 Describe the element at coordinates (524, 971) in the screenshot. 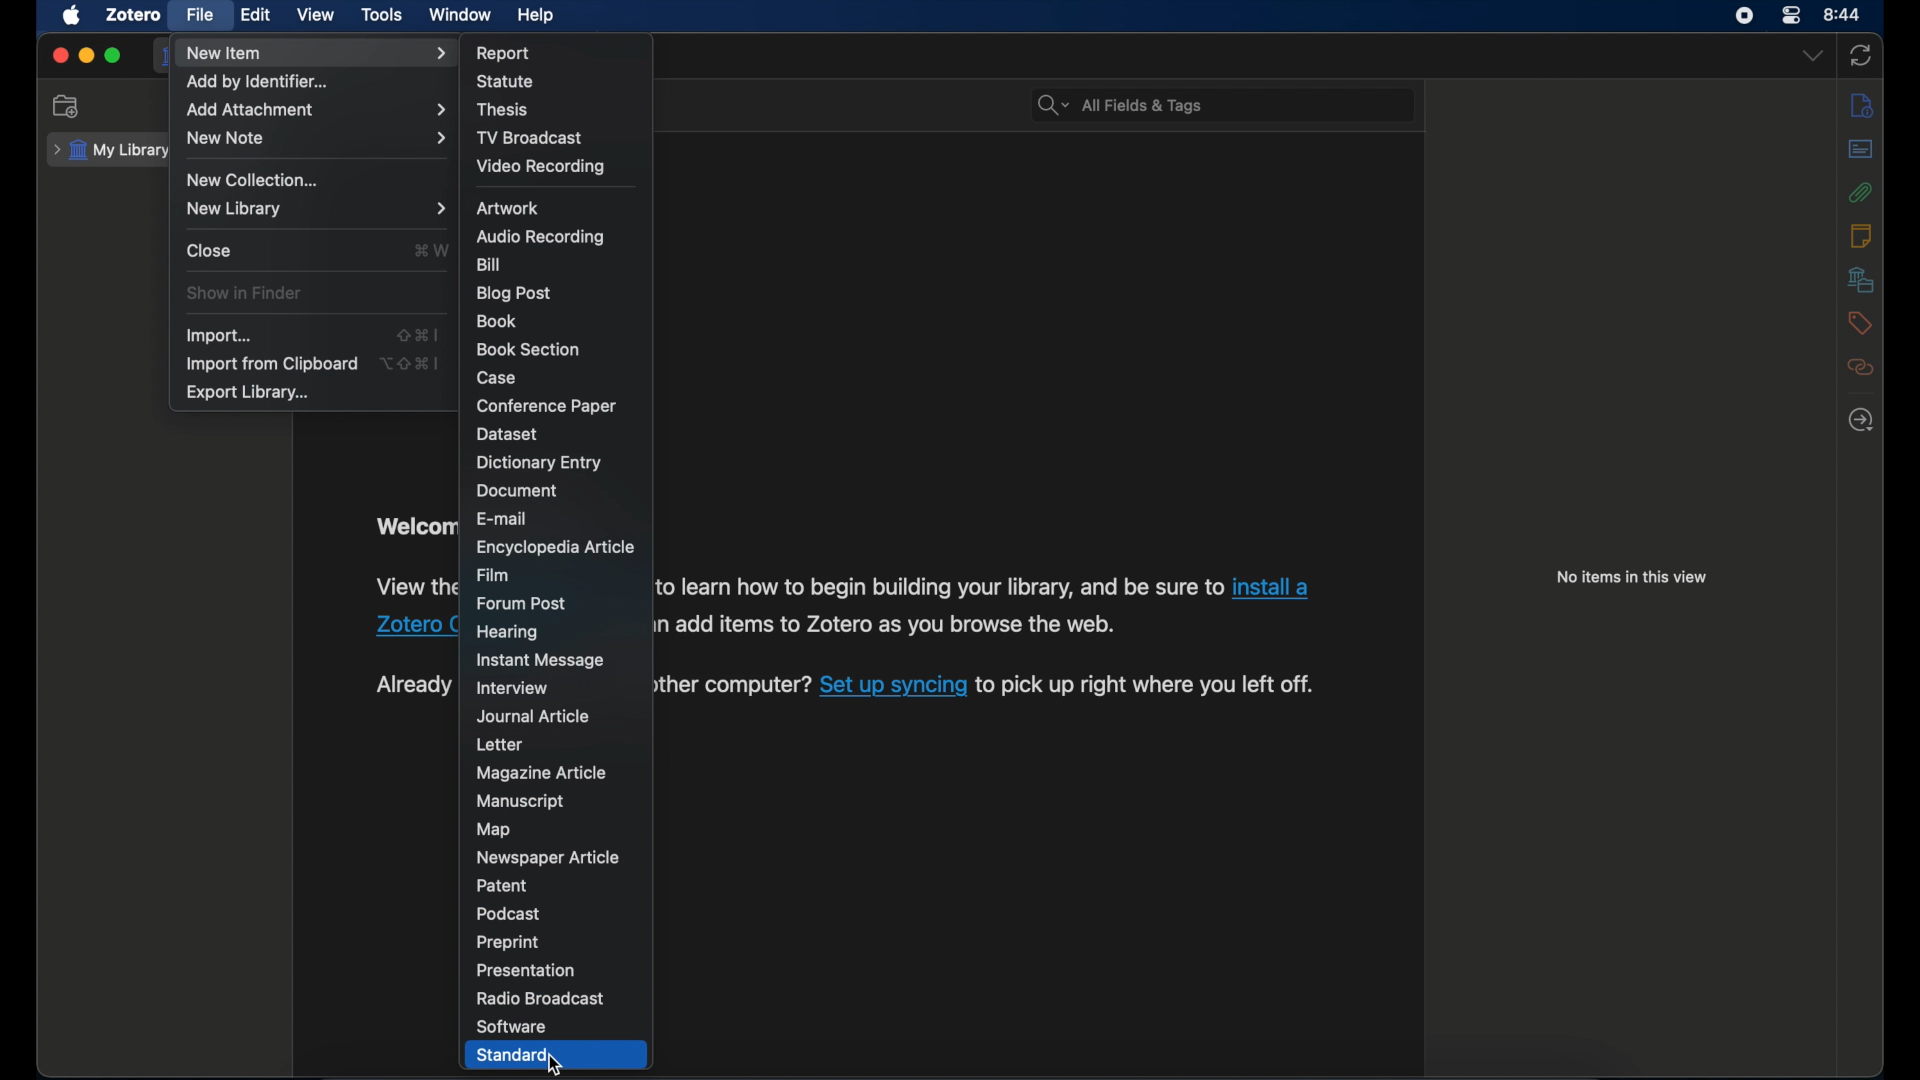

I see `presentation` at that location.